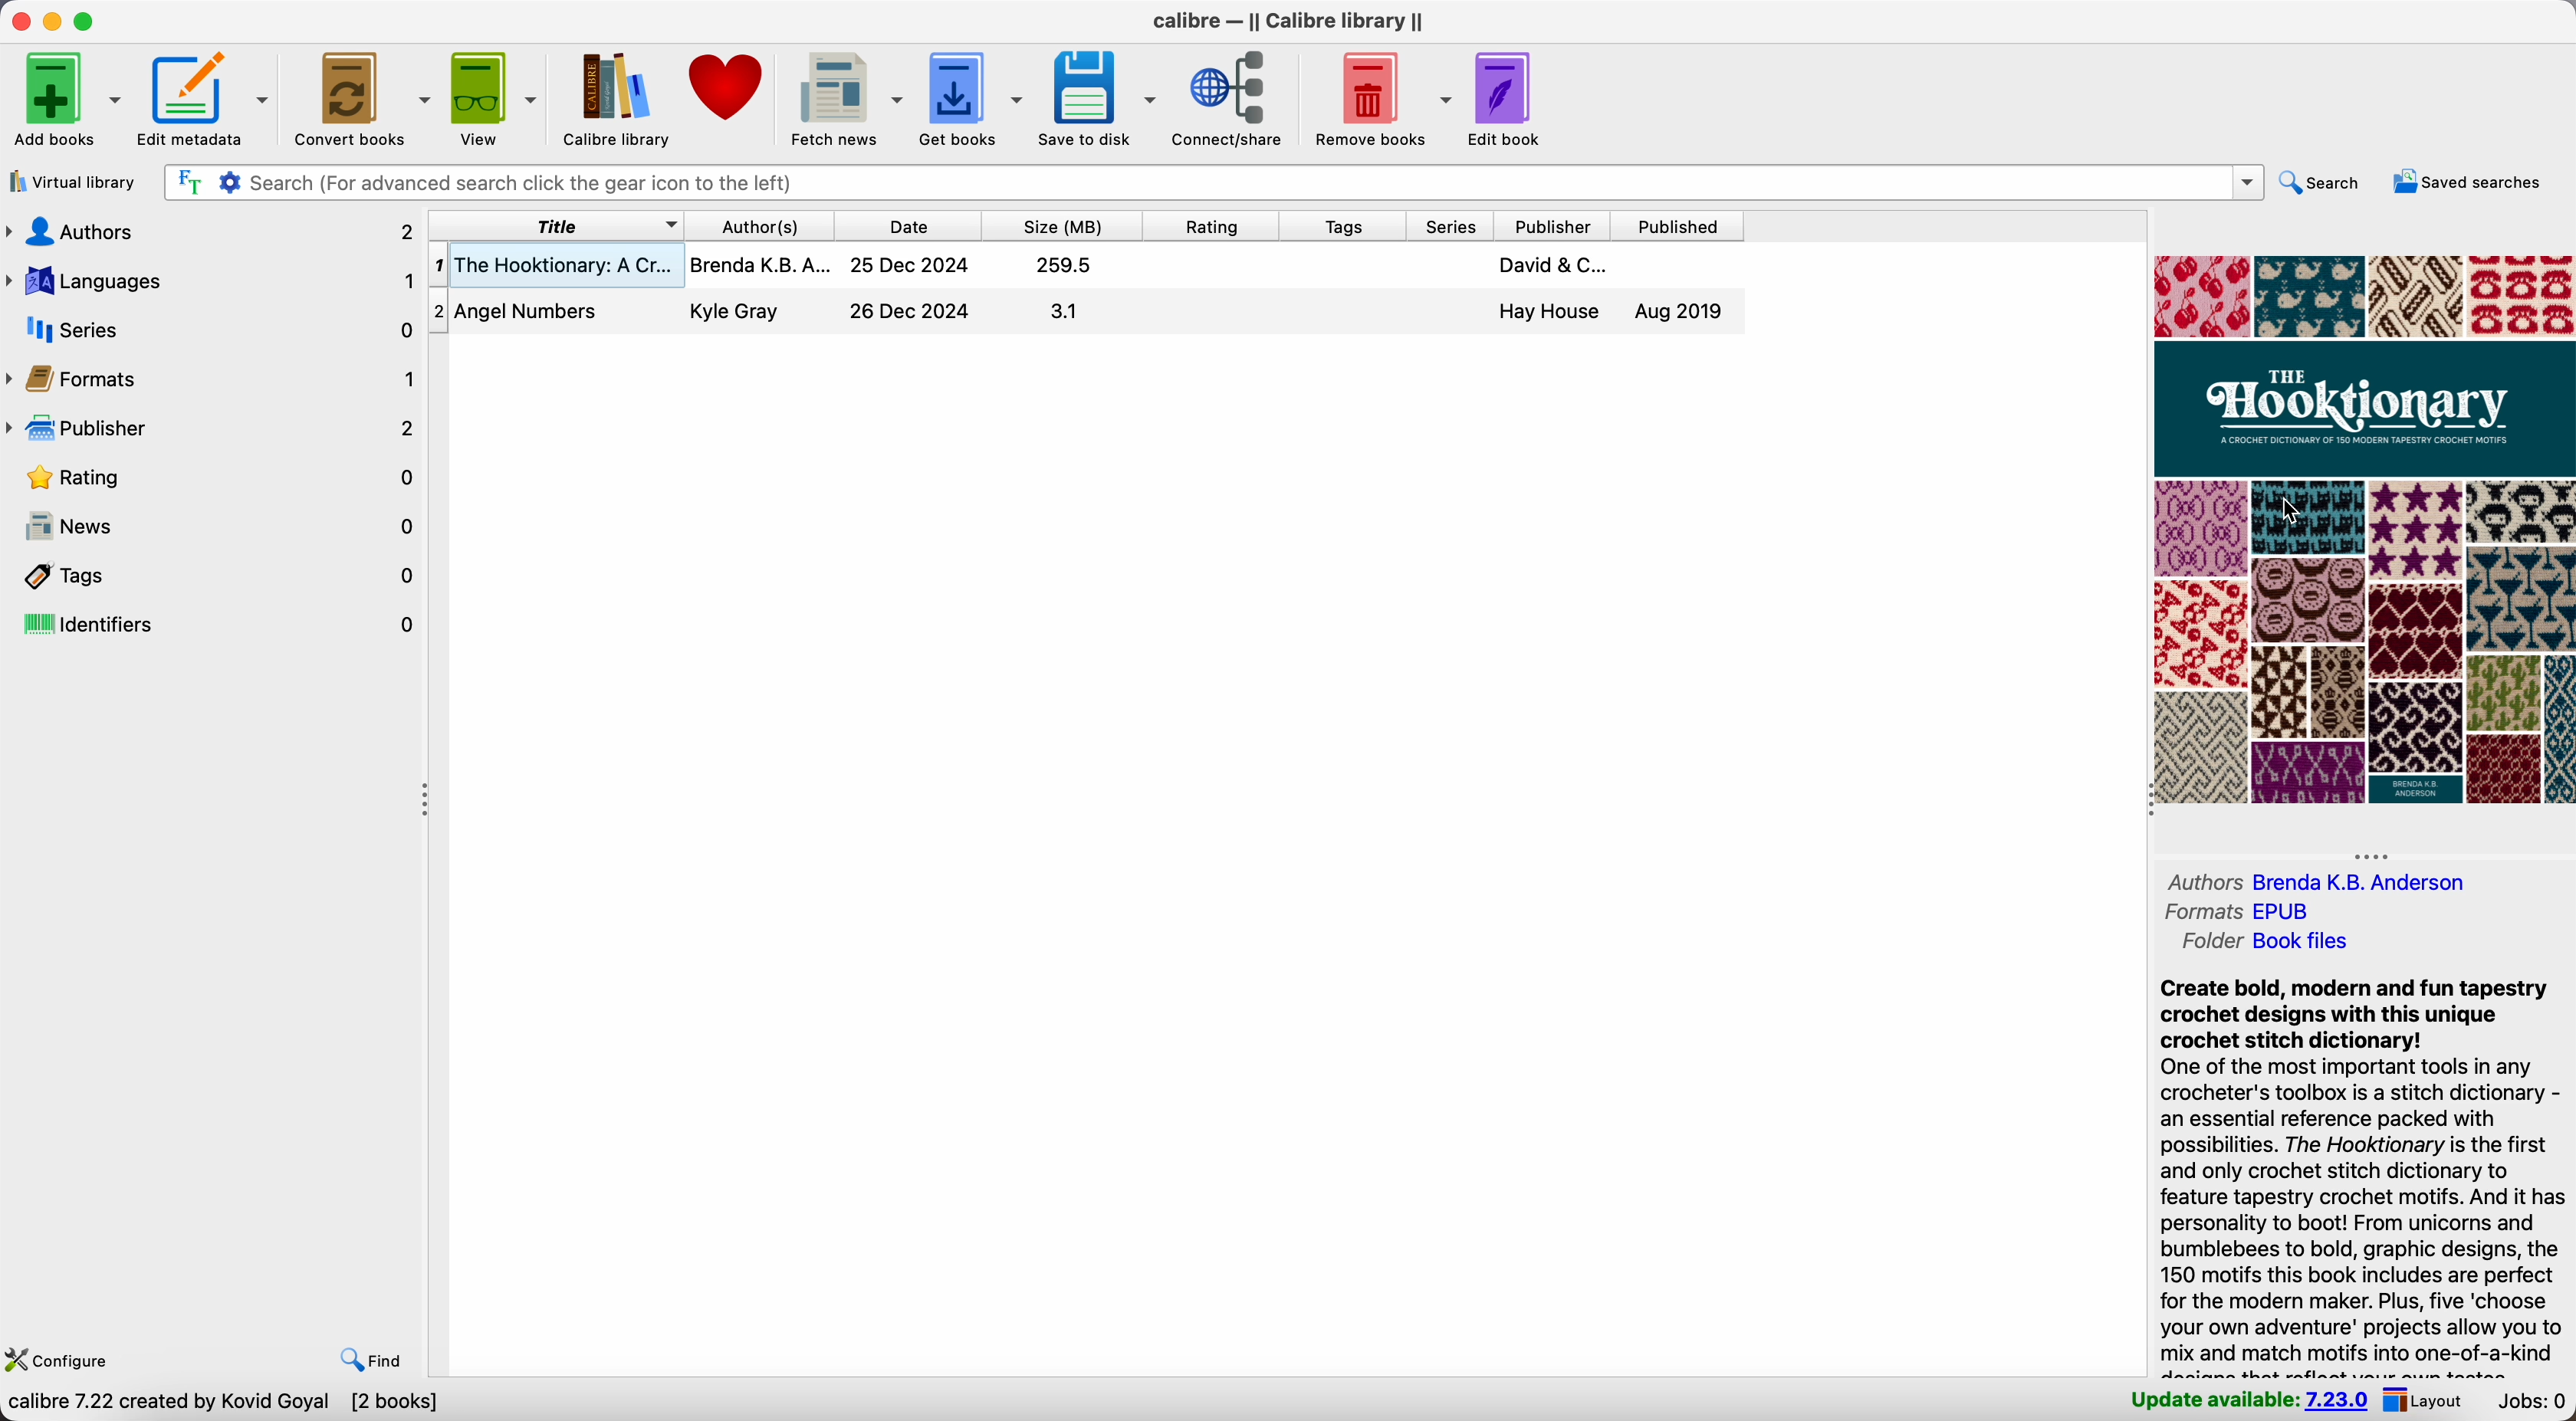  What do you see at coordinates (213, 231) in the screenshot?
I see `authors` at bounding box center [213, 231].